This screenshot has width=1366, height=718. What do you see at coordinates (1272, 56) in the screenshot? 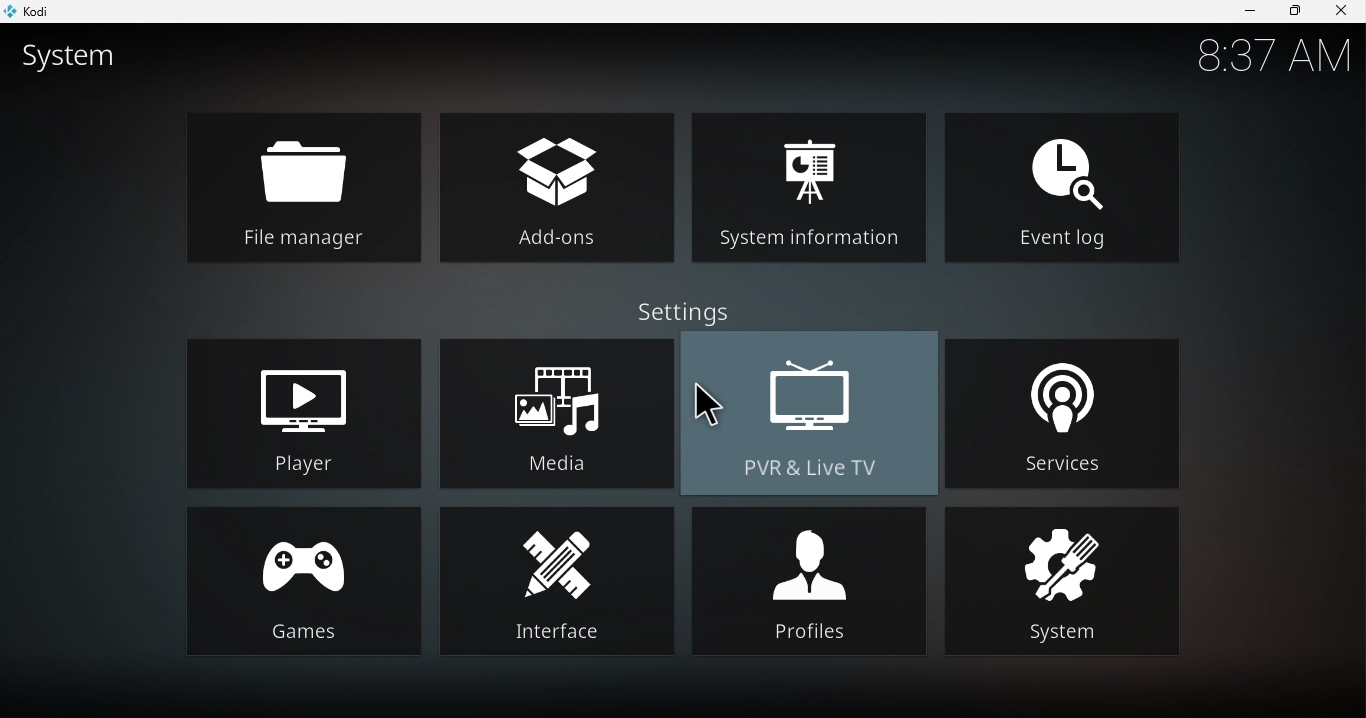
I see `Time` at bounding box center [1272, 56].